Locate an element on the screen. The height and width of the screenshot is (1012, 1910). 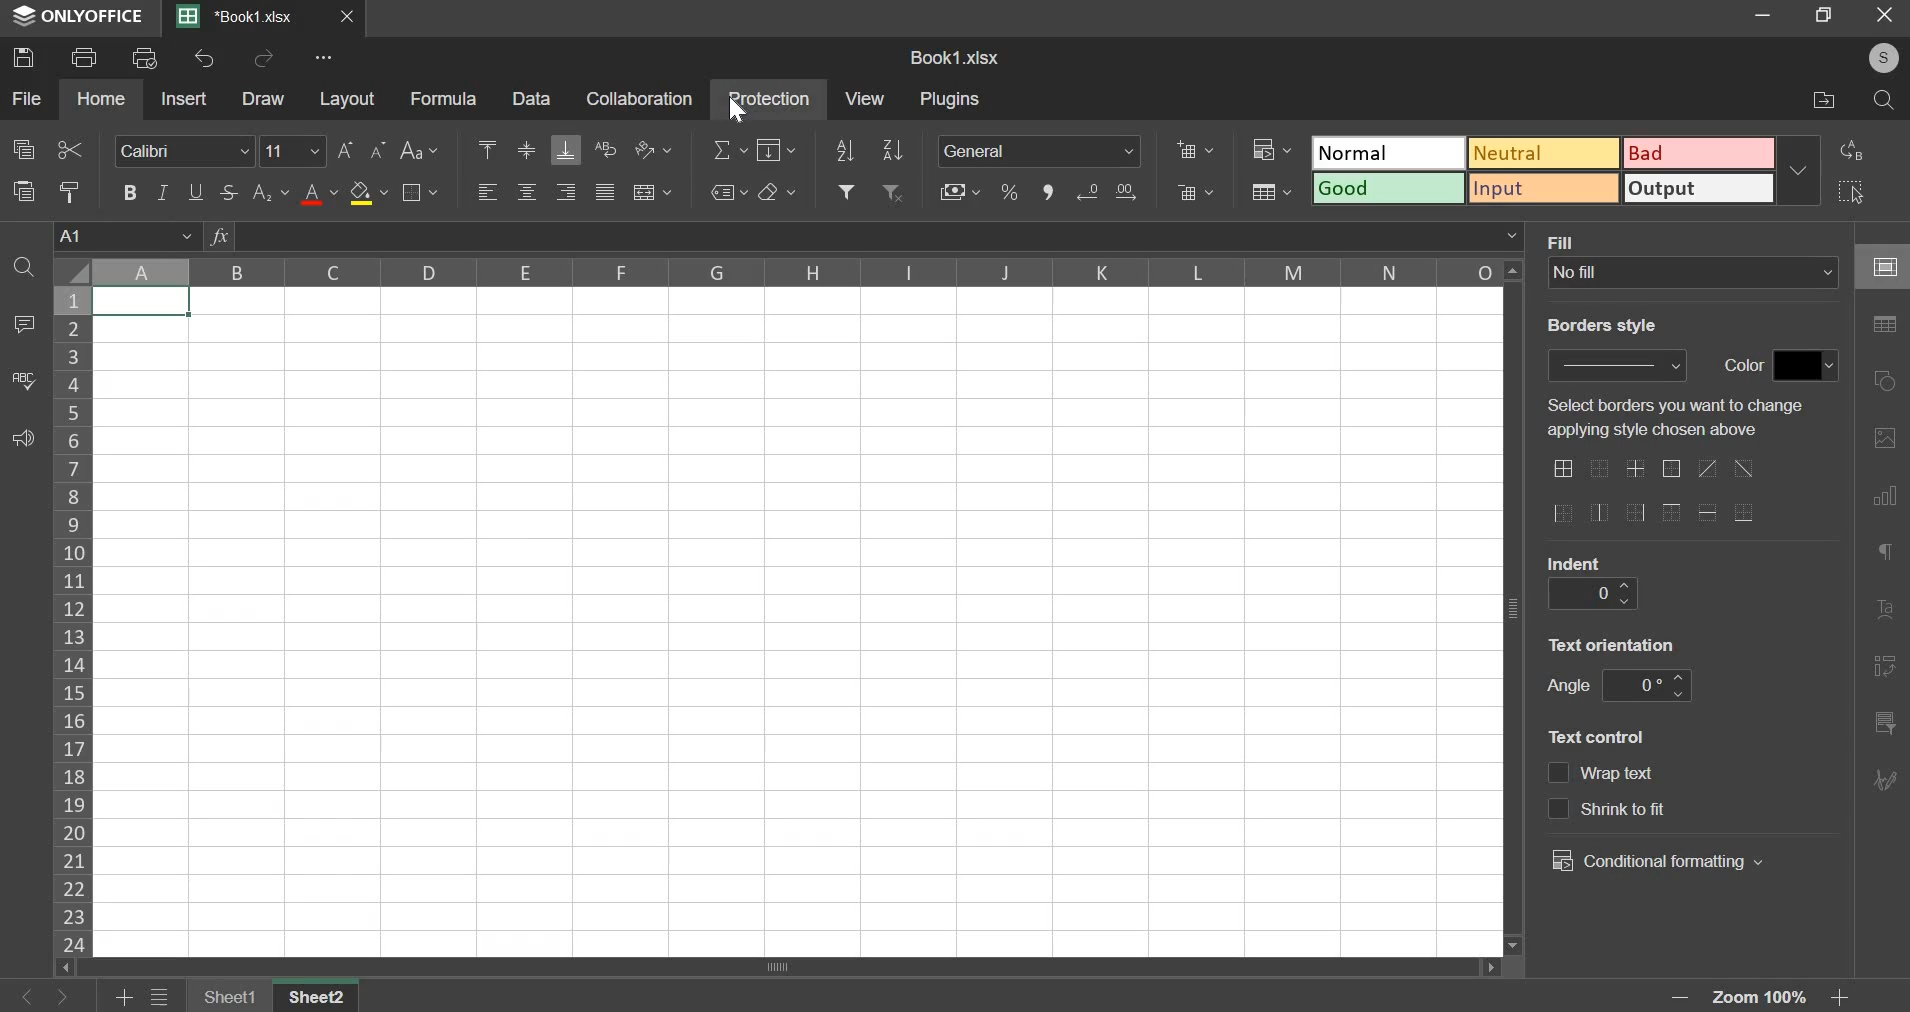
checkbox is located at coordinates (1558, 809).